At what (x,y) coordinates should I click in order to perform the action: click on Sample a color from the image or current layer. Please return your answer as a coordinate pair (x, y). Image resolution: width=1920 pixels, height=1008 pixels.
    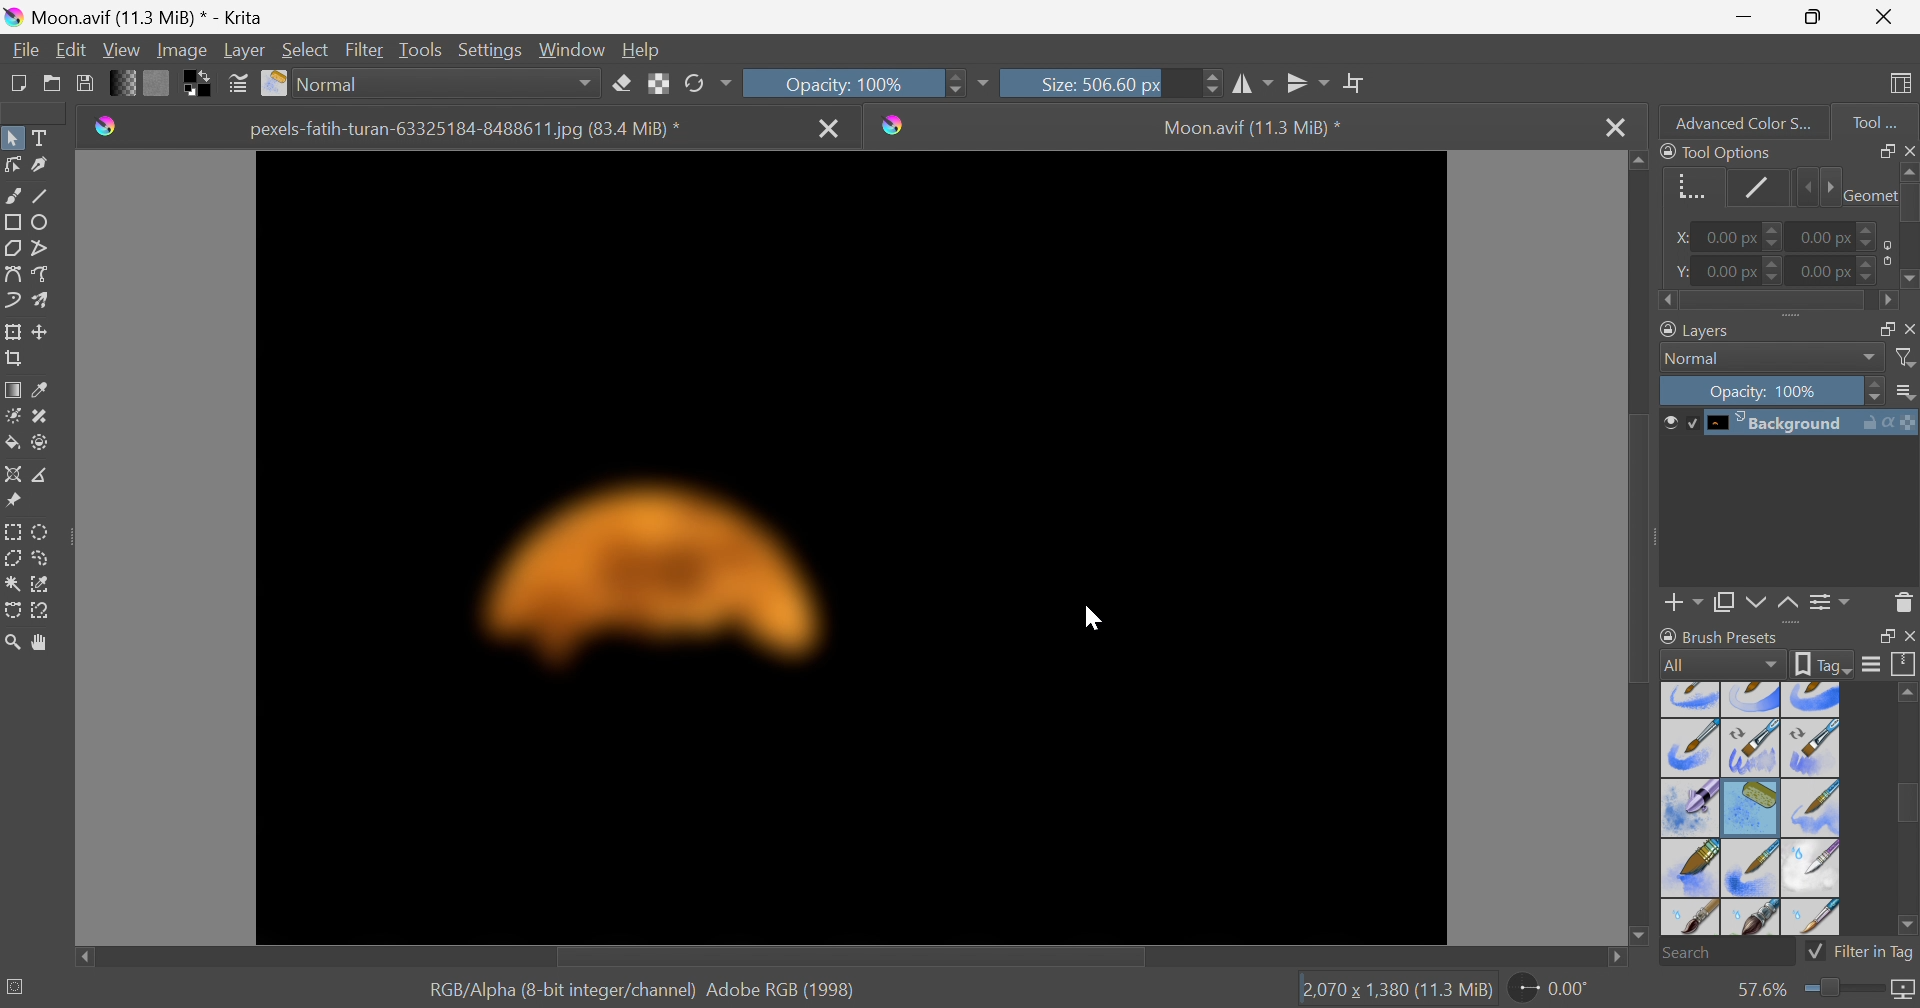
    Looking at the image, I should click on (39, 386).